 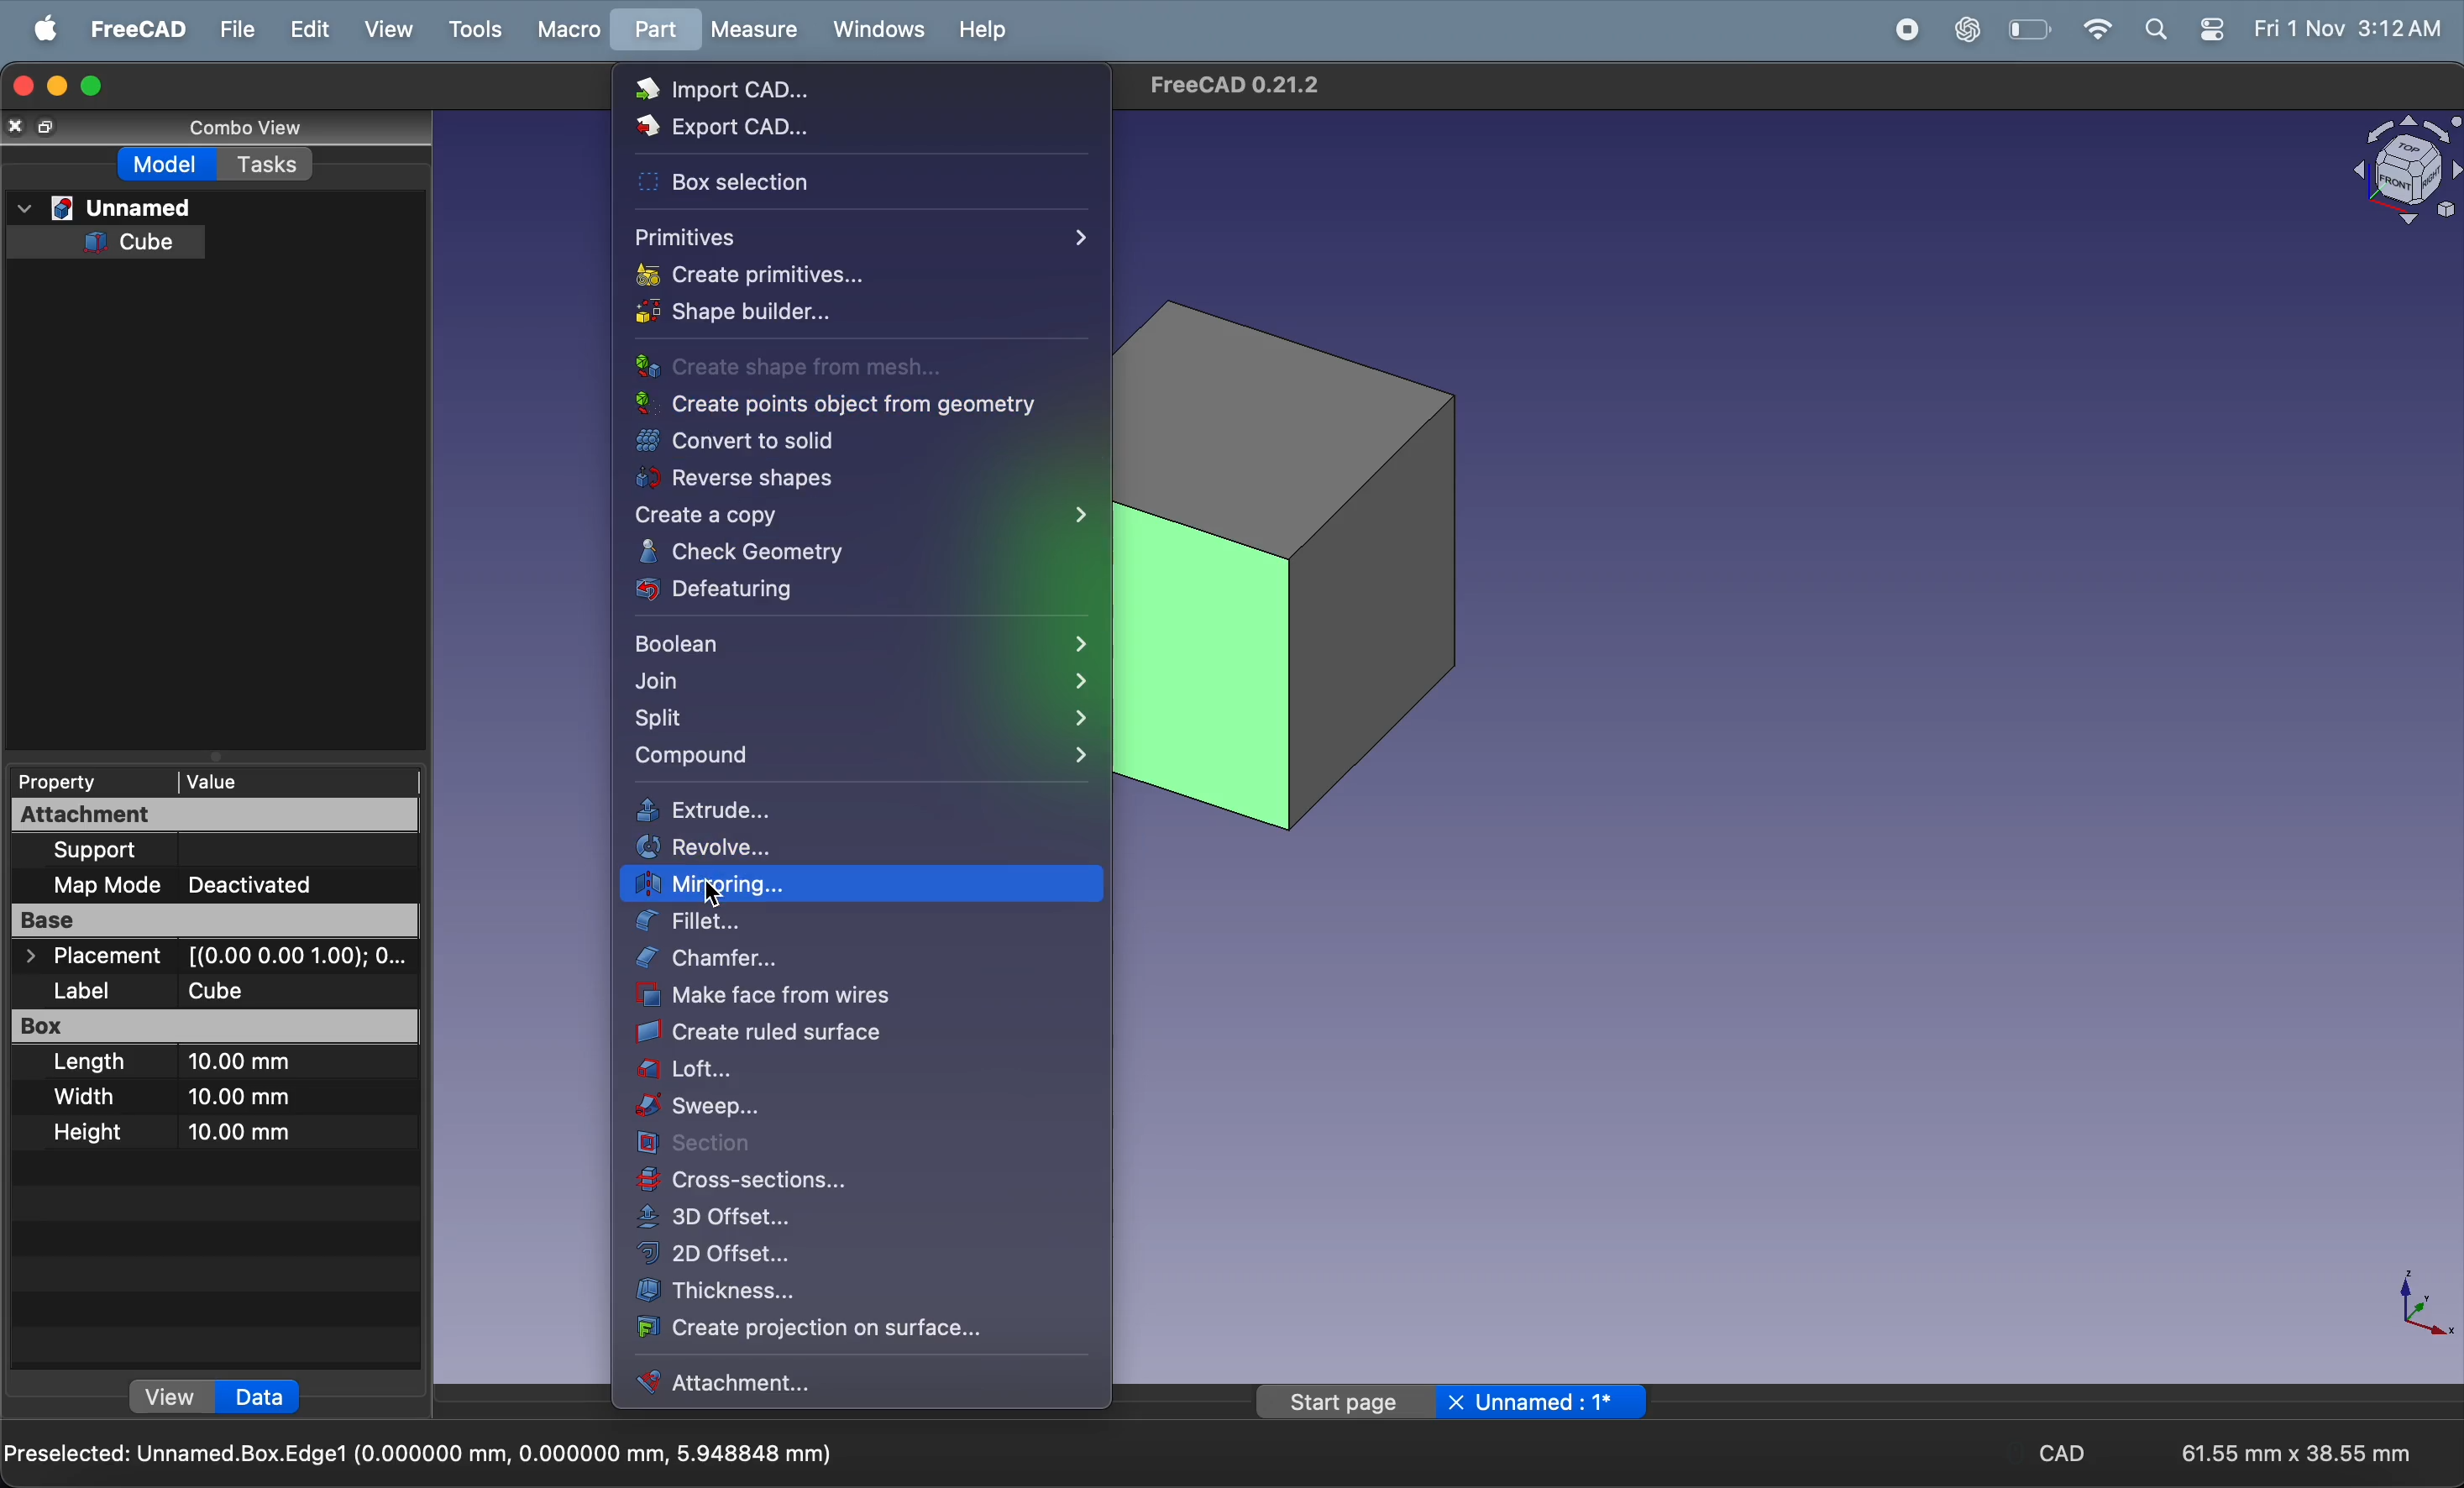 I want to click on primitives, so click(x=861, y=236).